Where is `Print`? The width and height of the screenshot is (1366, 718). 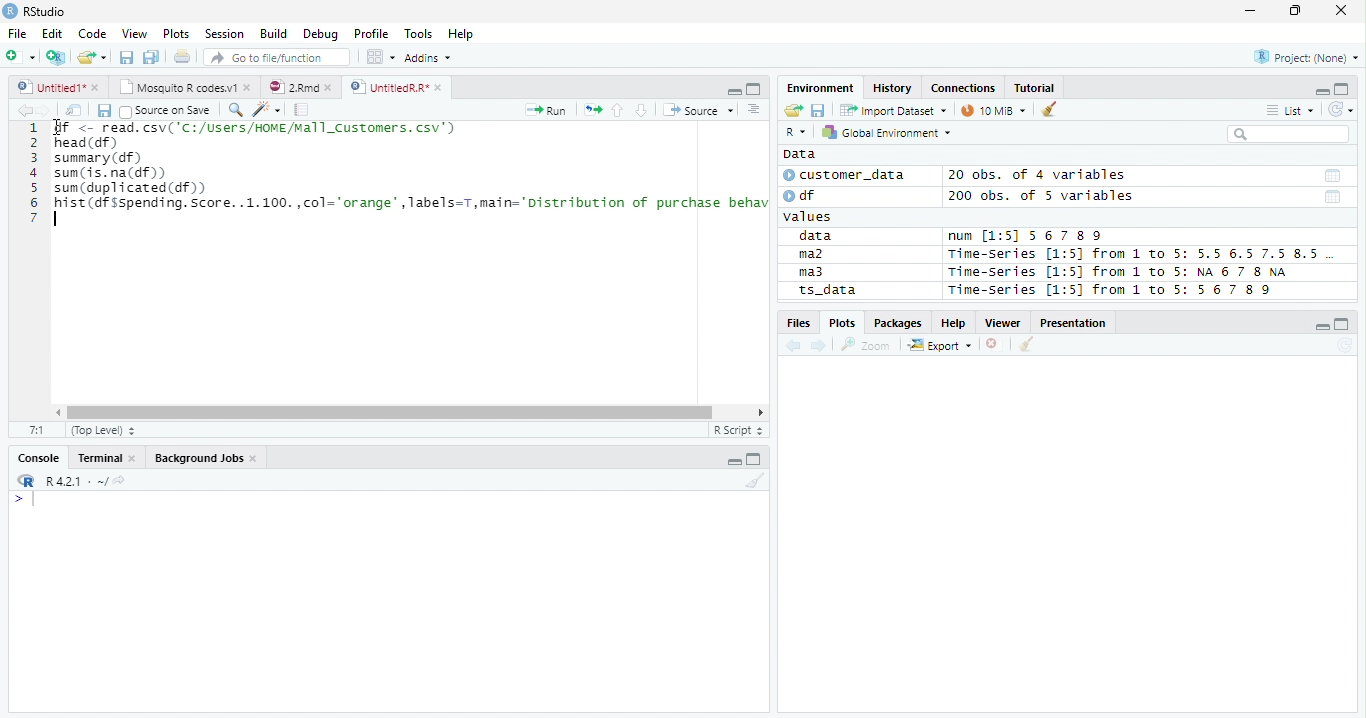
Print is located at coordinates (181, 57).